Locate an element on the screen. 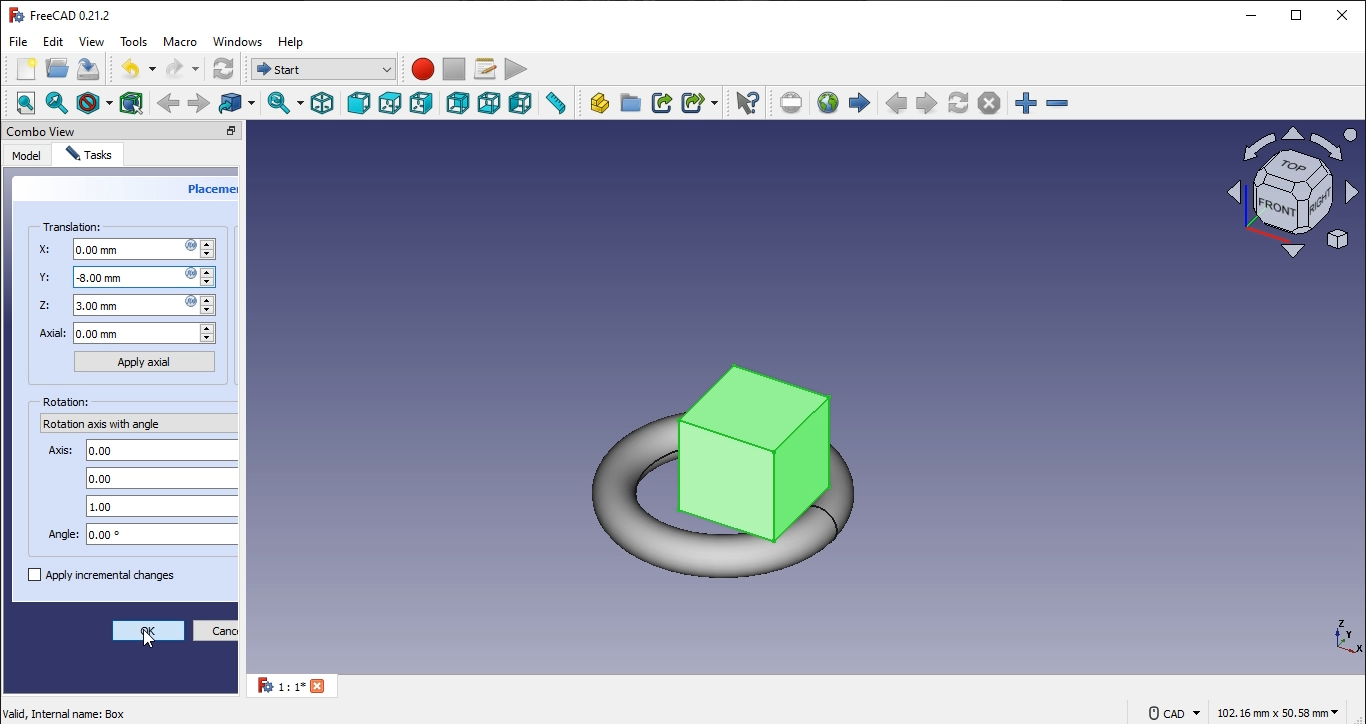 Image resolution: width=1366 pixels, height=724 pixels. 1 is located at coordinates (298, 687).